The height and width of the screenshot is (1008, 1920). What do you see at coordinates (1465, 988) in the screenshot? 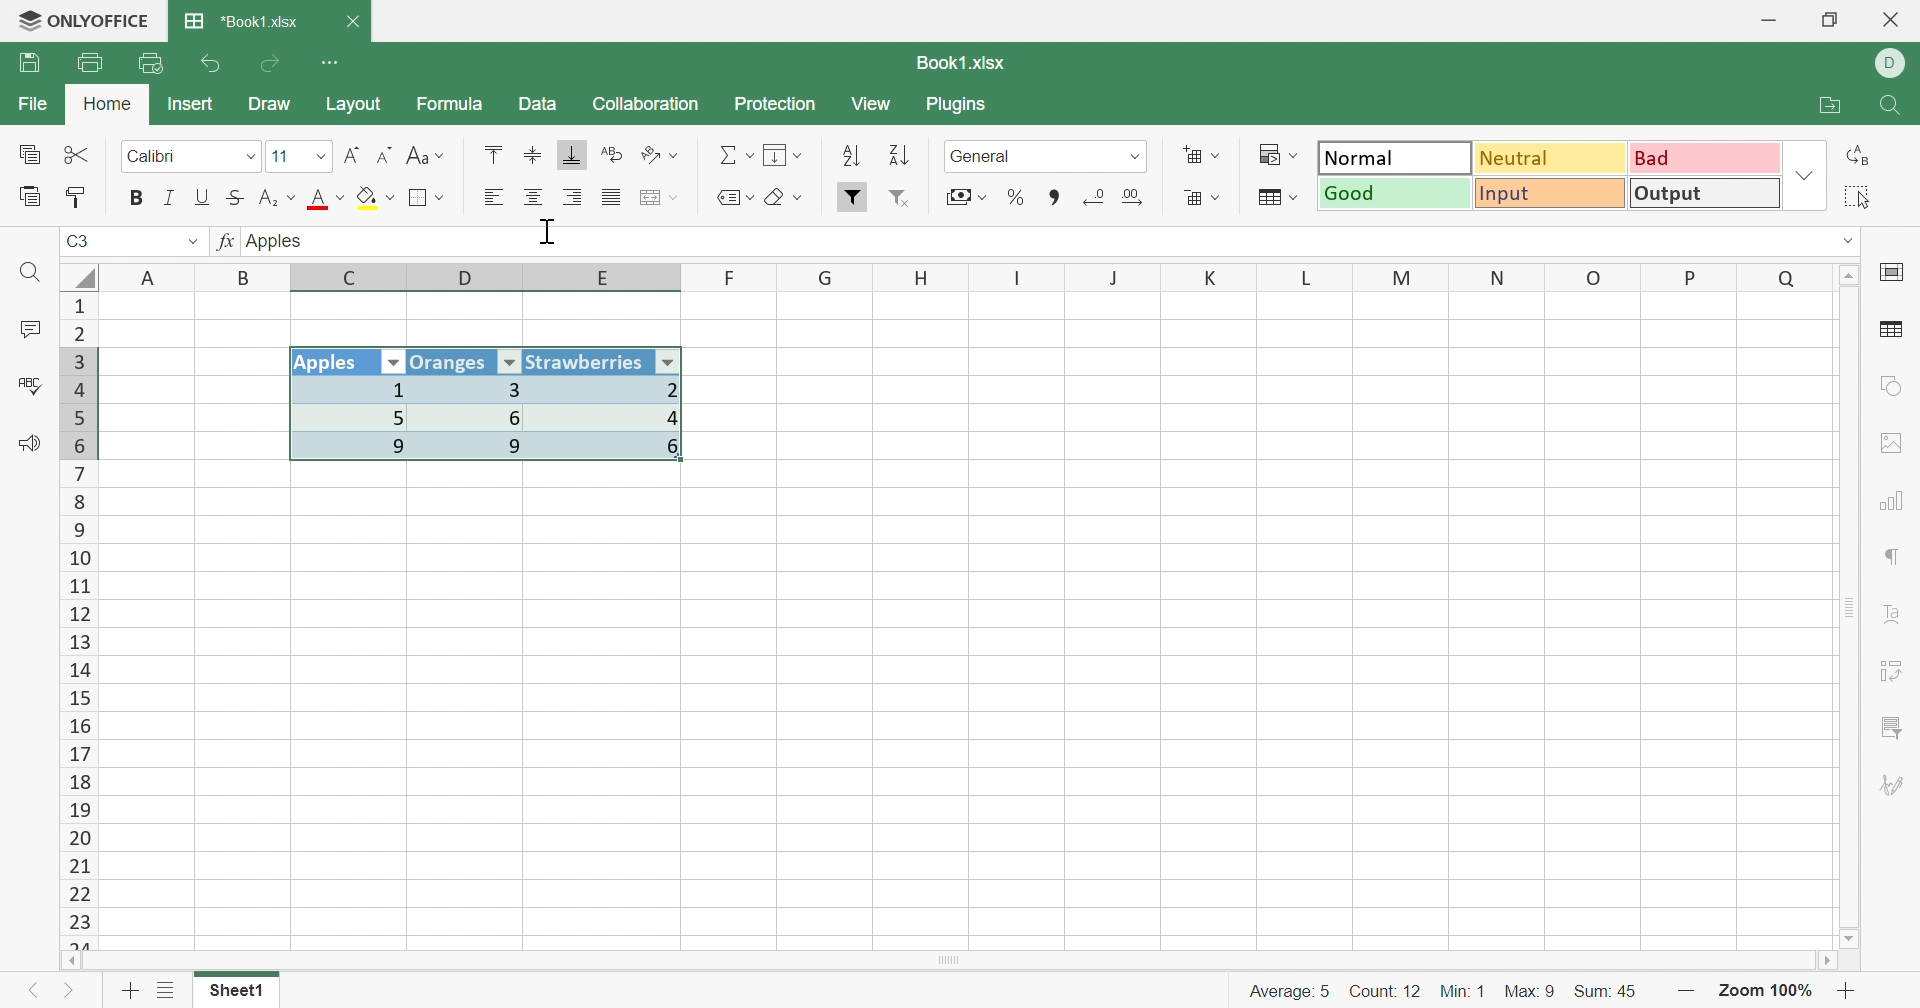
I see `Min: 1` at bounding box center [1465, 988].